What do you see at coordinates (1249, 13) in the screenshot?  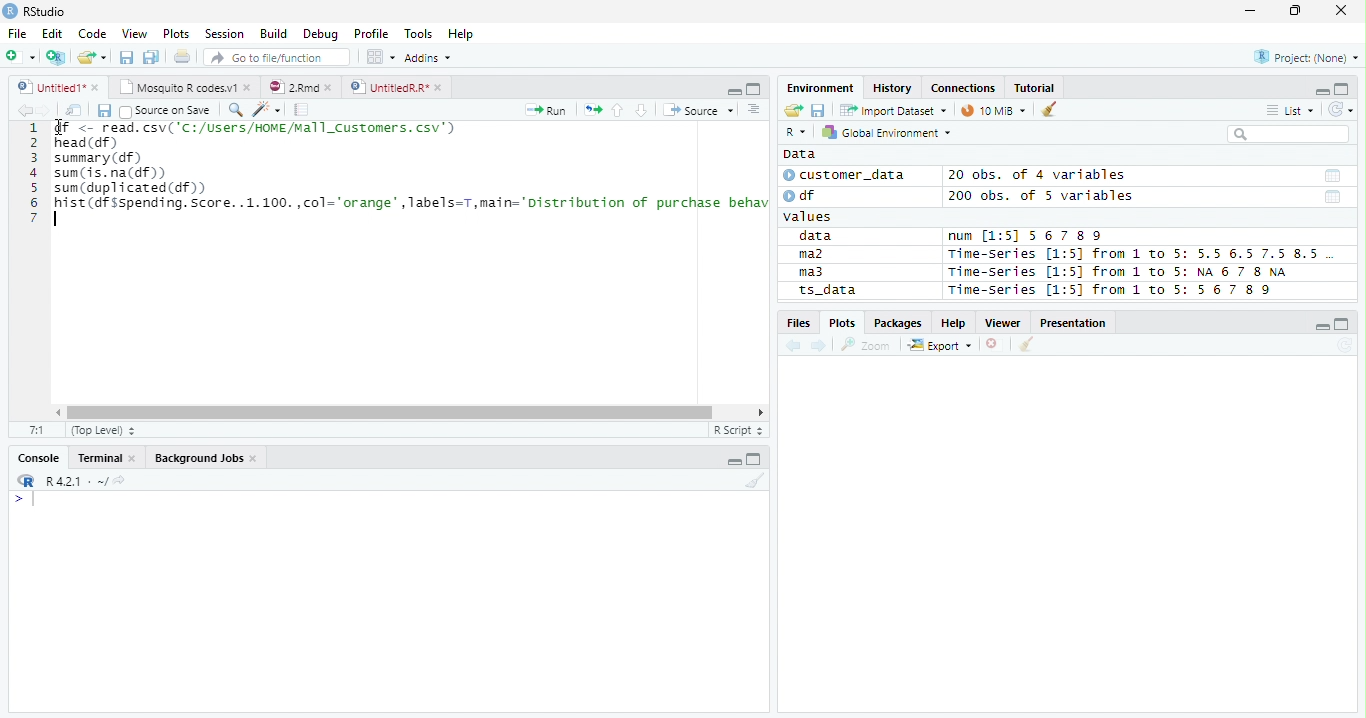 I see `Minimize` at bounding box center [1249, 13].